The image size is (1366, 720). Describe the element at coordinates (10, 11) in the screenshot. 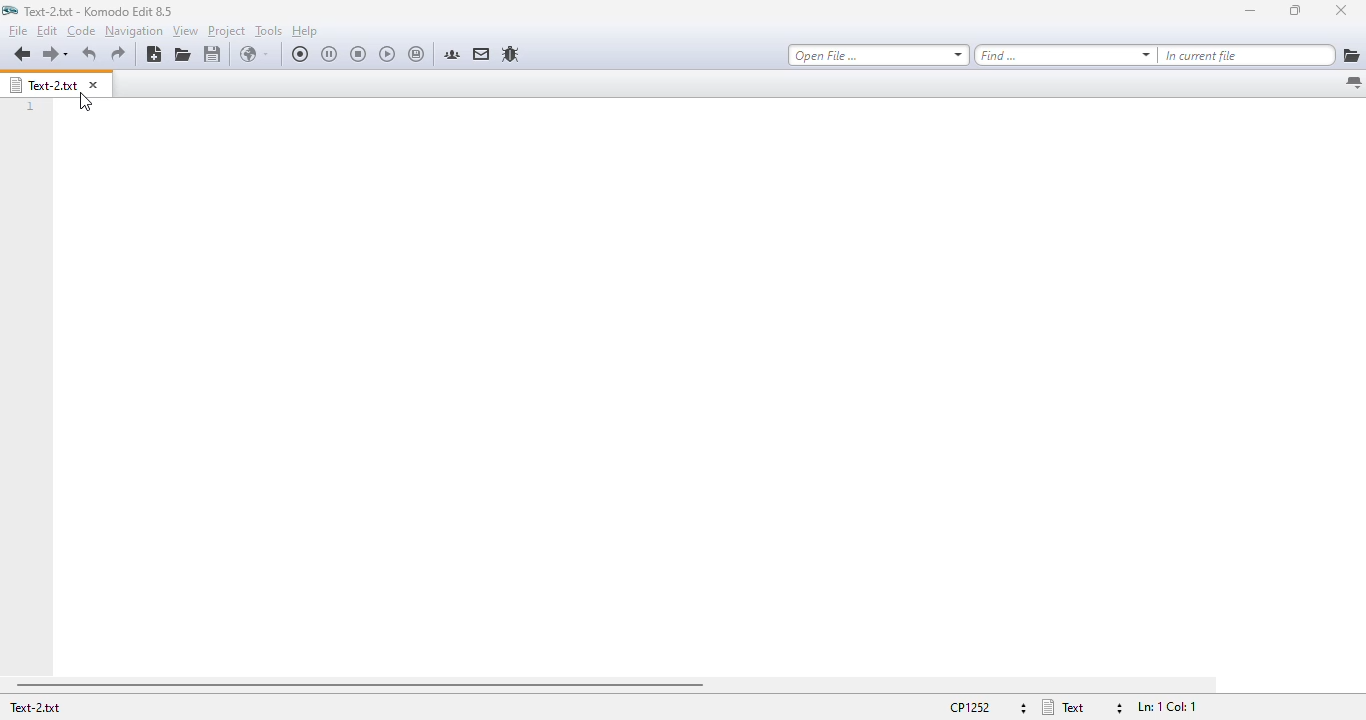

I see `logo` at that location.